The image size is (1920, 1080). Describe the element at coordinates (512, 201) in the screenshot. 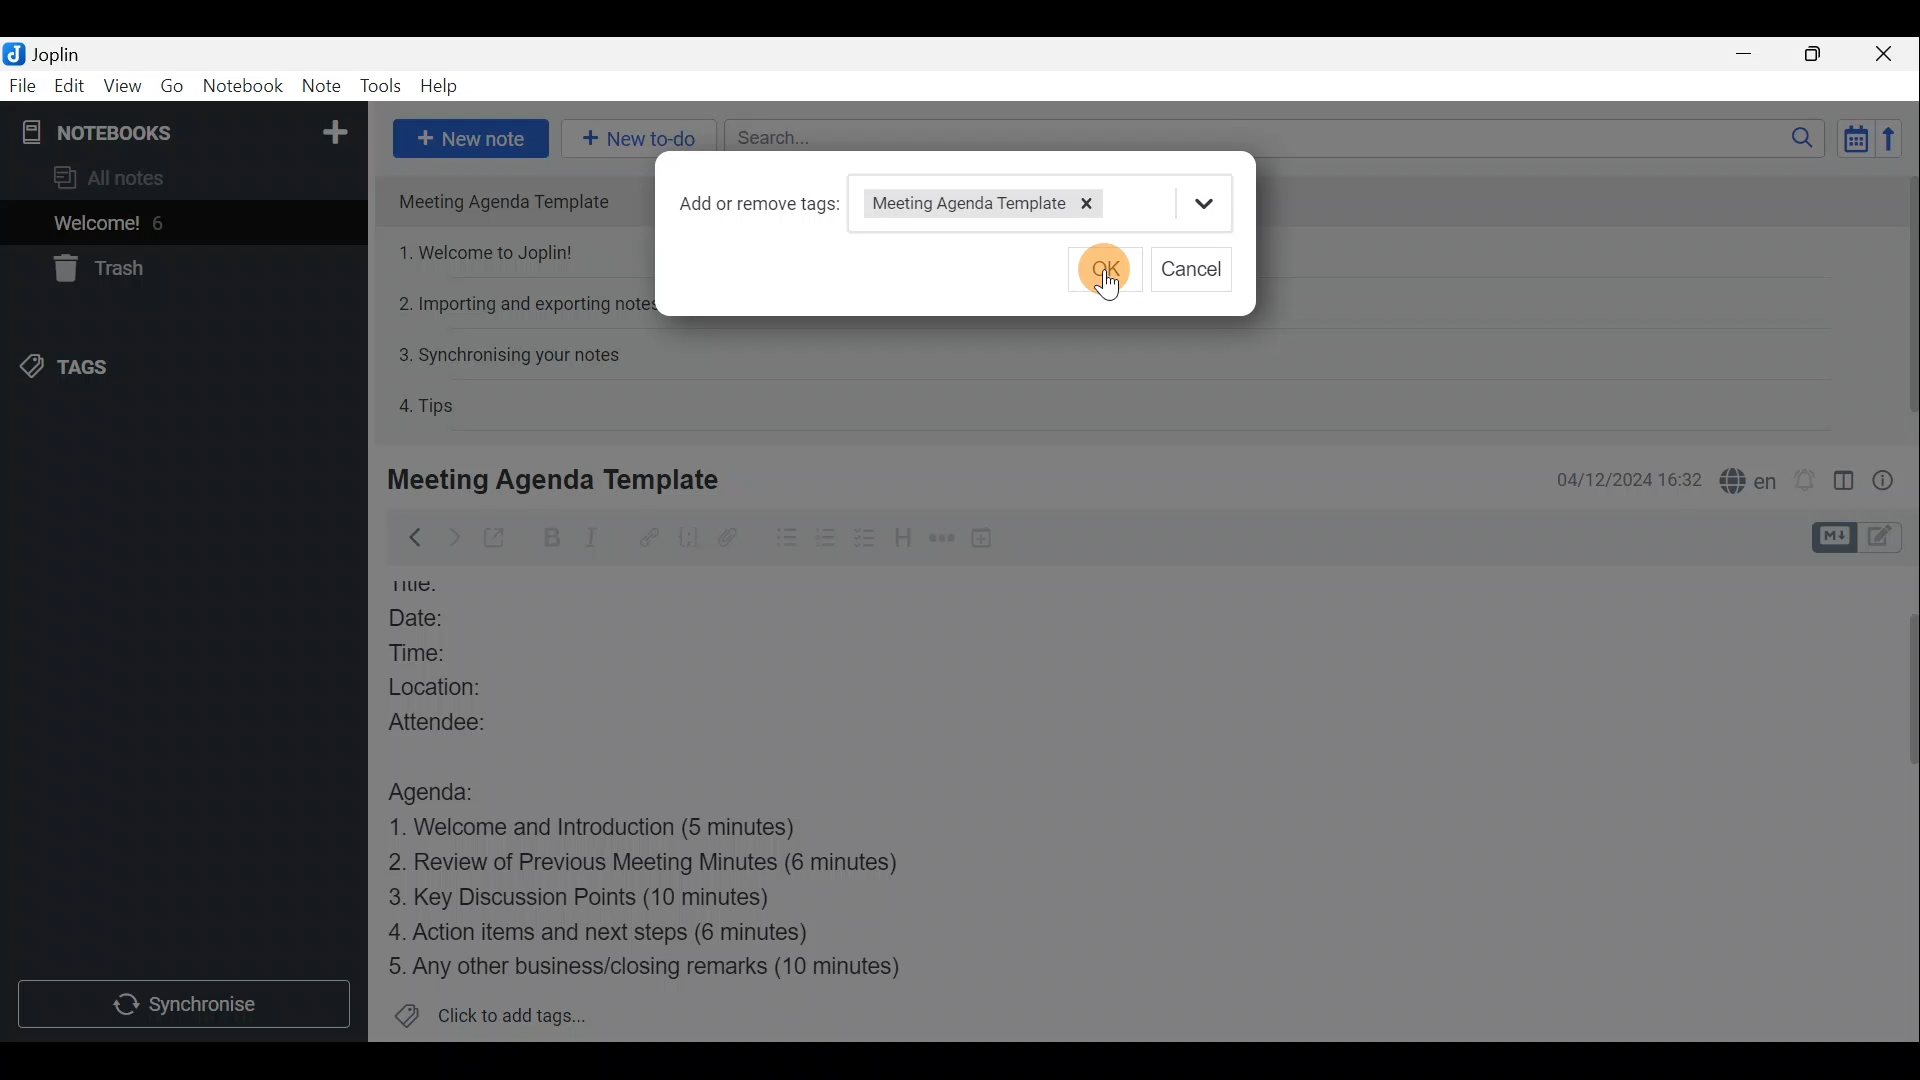

I see `Meeting Agenda Template` at that location.